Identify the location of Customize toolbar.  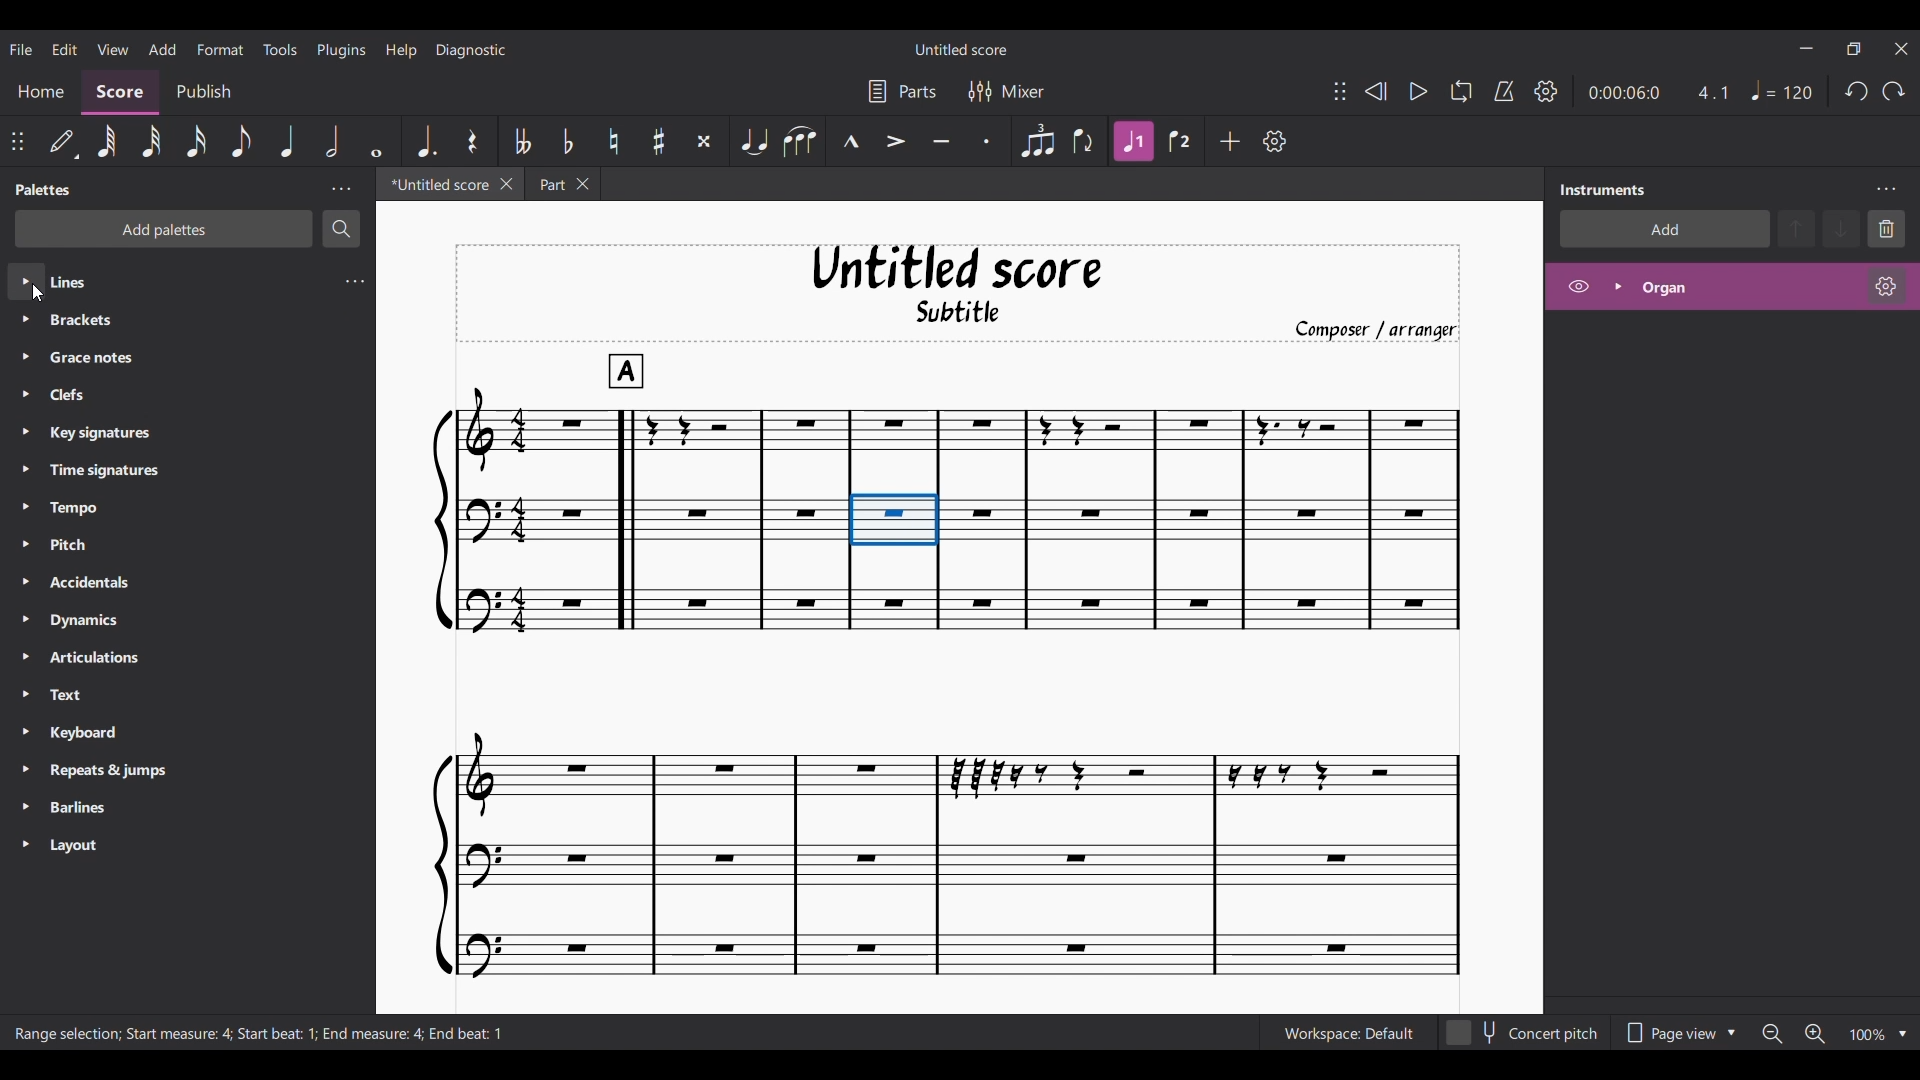
(1275, 141).